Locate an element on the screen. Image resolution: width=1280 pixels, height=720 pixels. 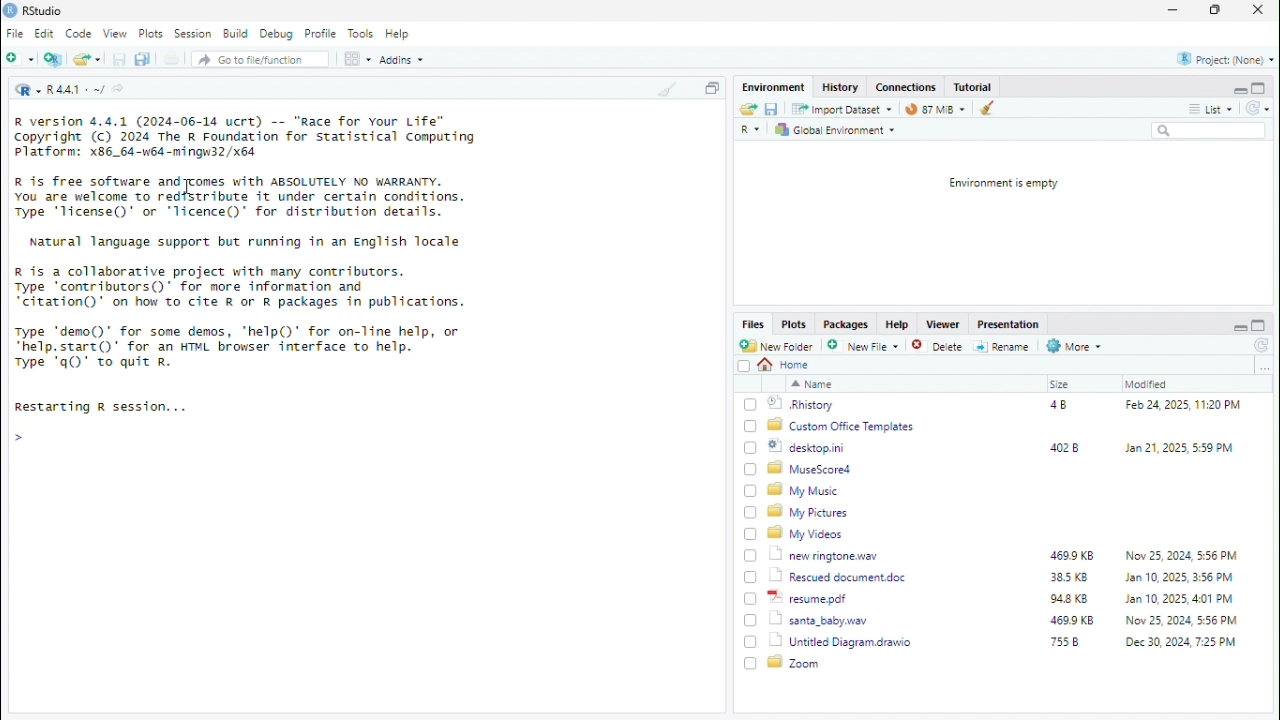
reload is located at coordinates (1257, 107).